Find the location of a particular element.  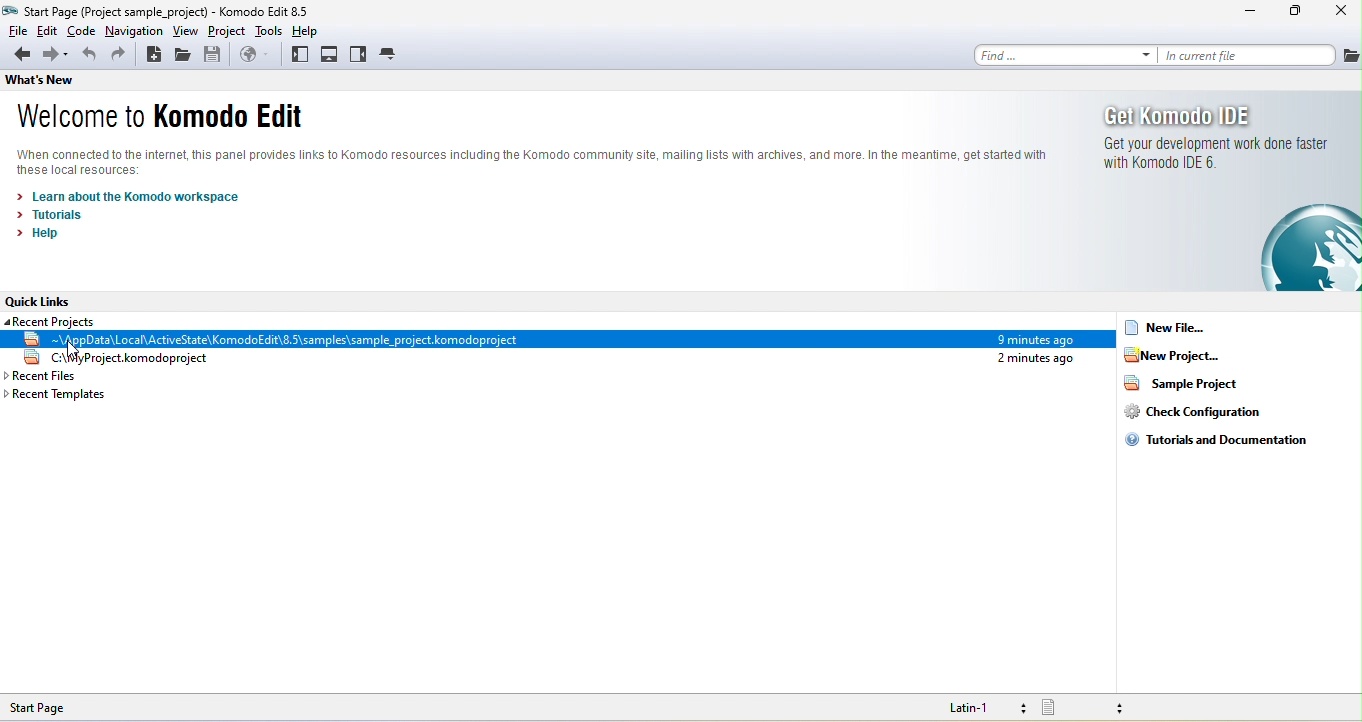

in current file is located at coordinates (1263, 55).